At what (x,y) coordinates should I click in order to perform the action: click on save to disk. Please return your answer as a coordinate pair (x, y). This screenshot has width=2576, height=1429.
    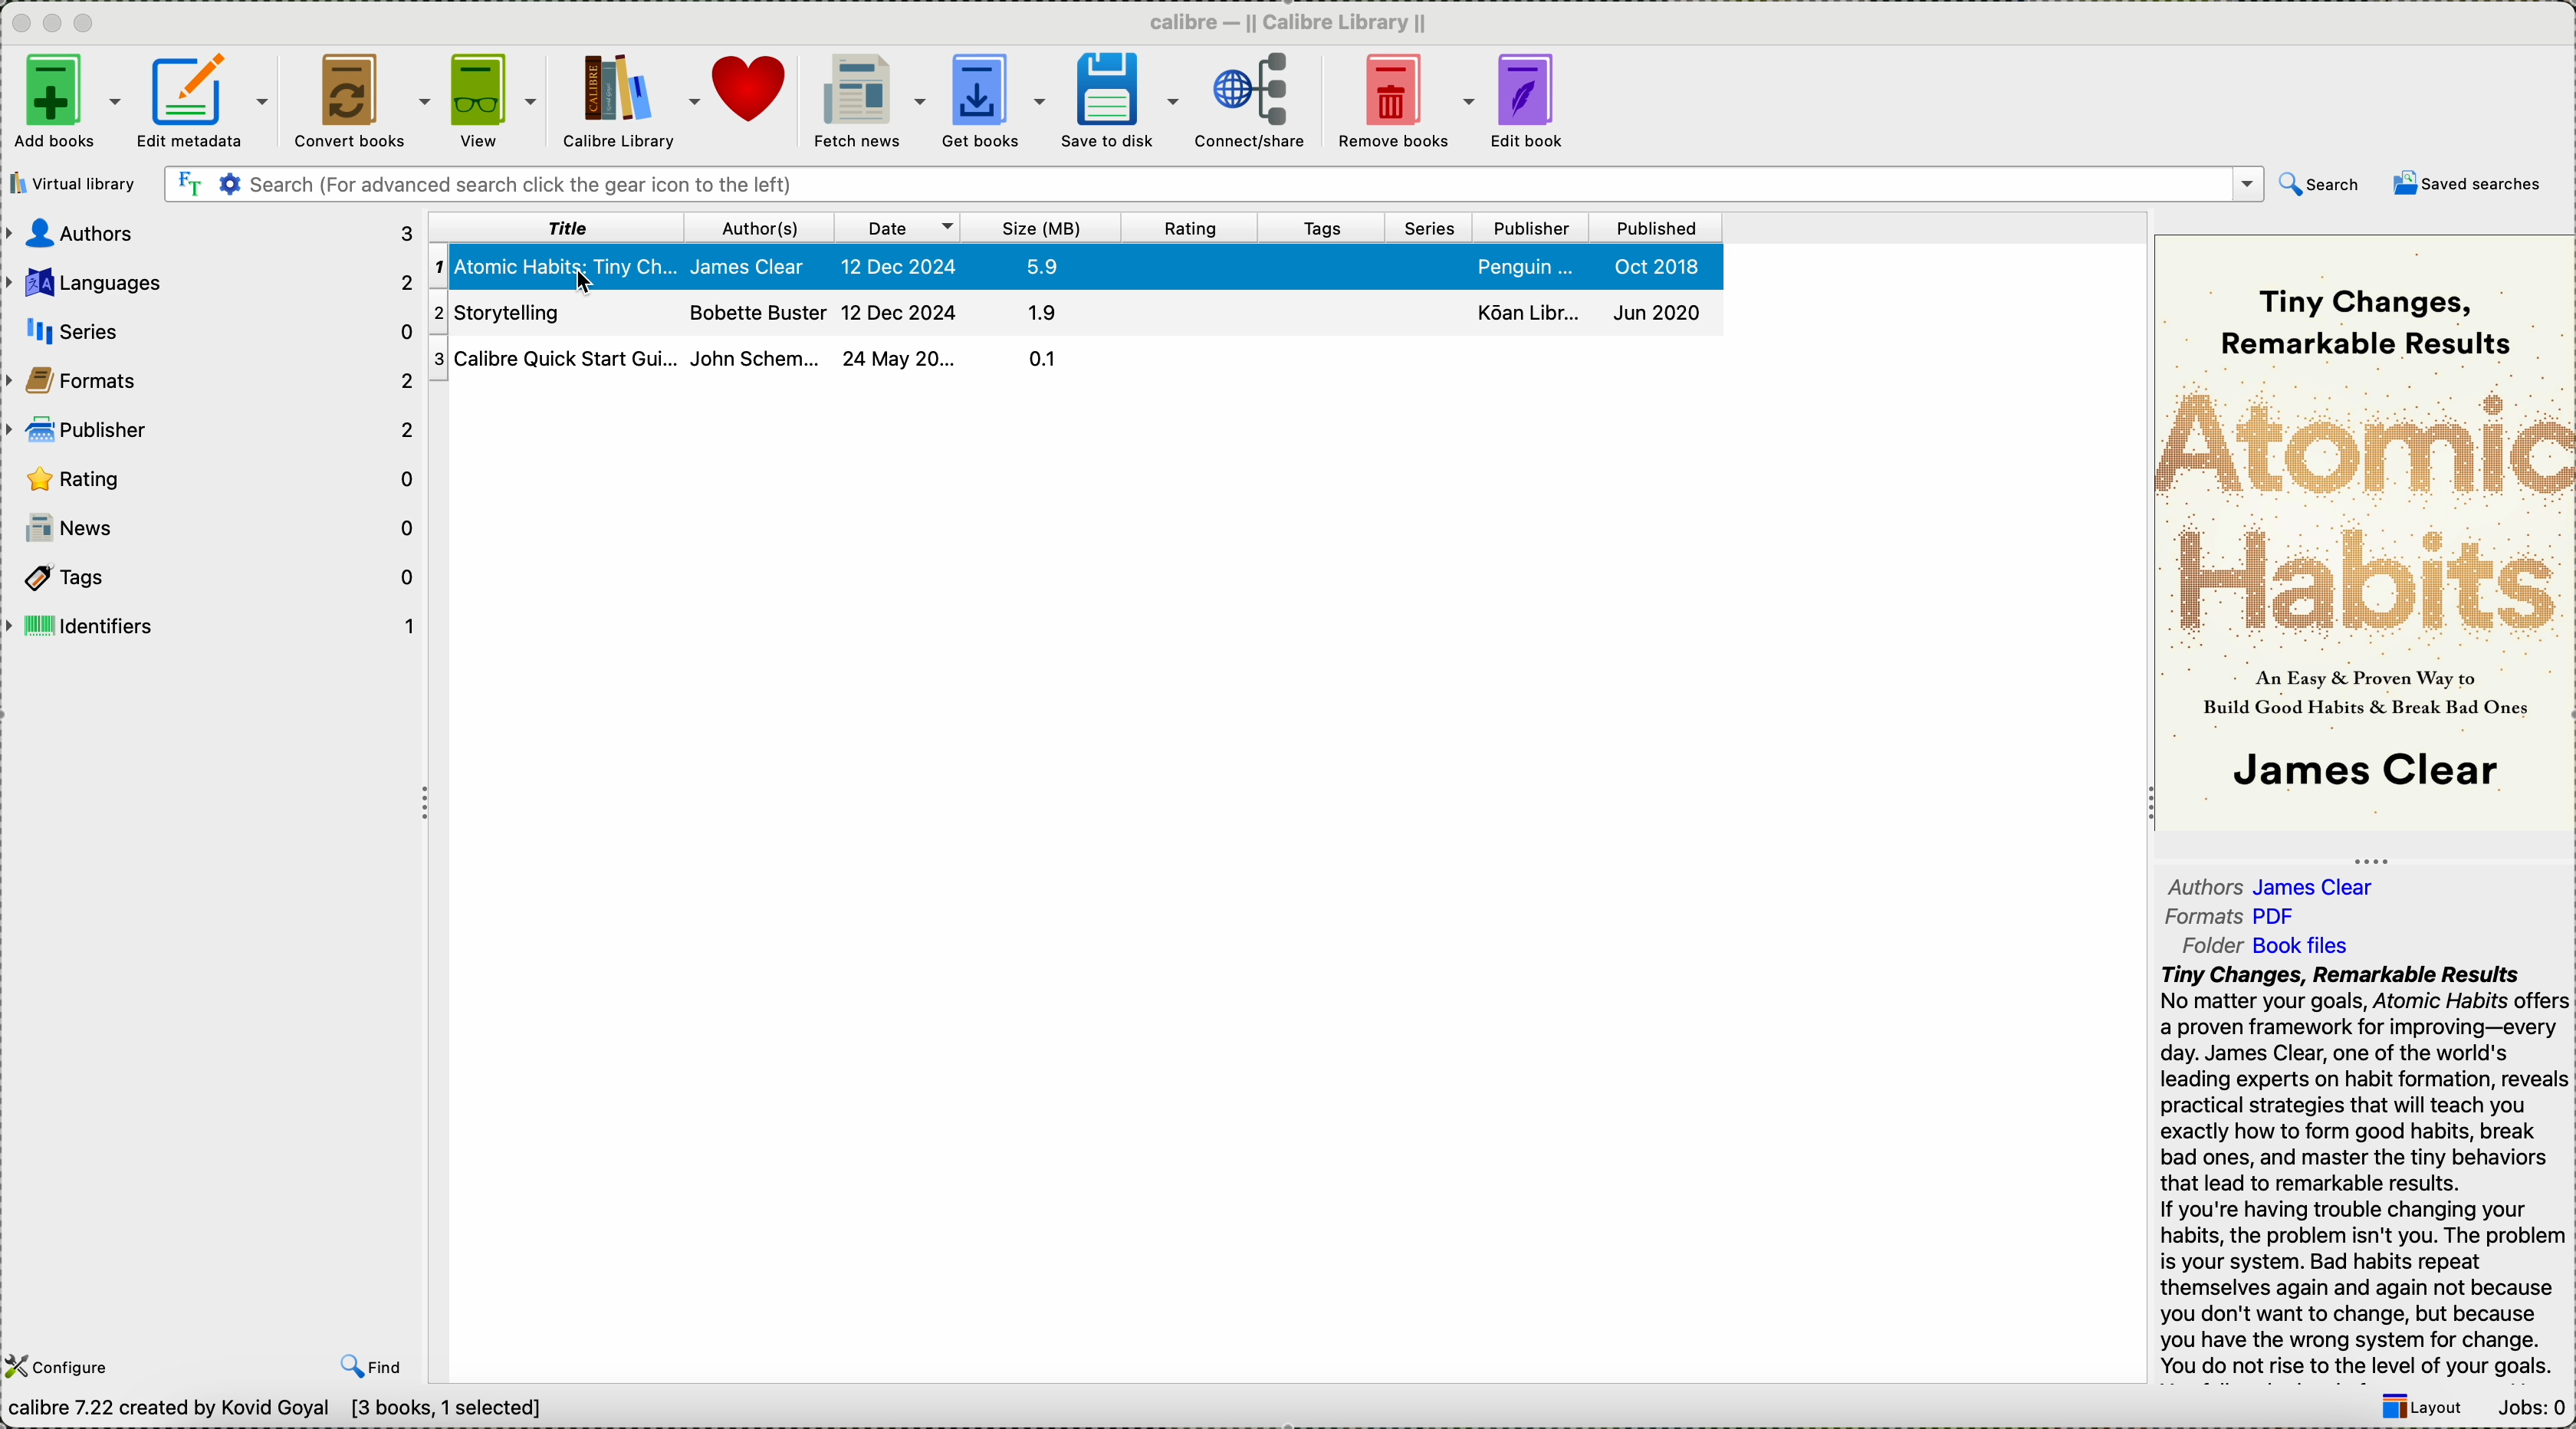
    Looking at the image, I should click on (1119, 101).